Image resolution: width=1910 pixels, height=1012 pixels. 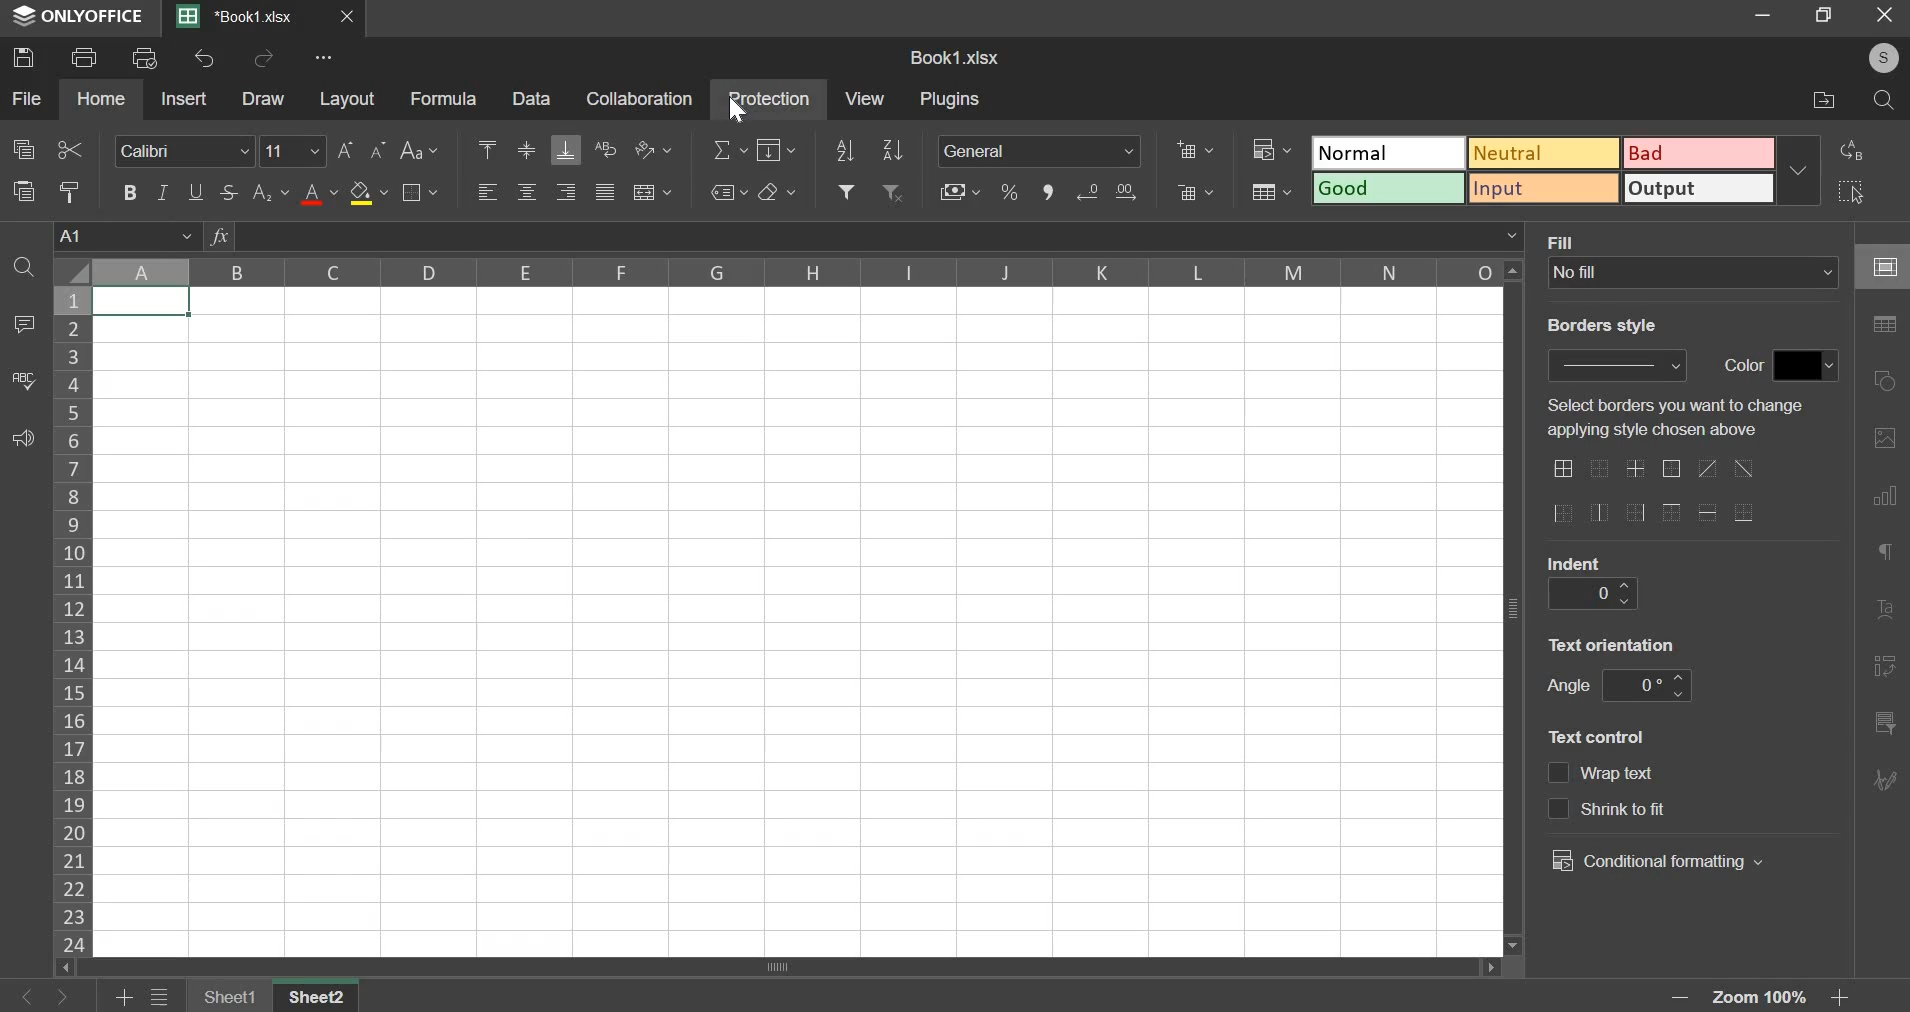 I want to click on right side bar, so click(x=1885, y=777).